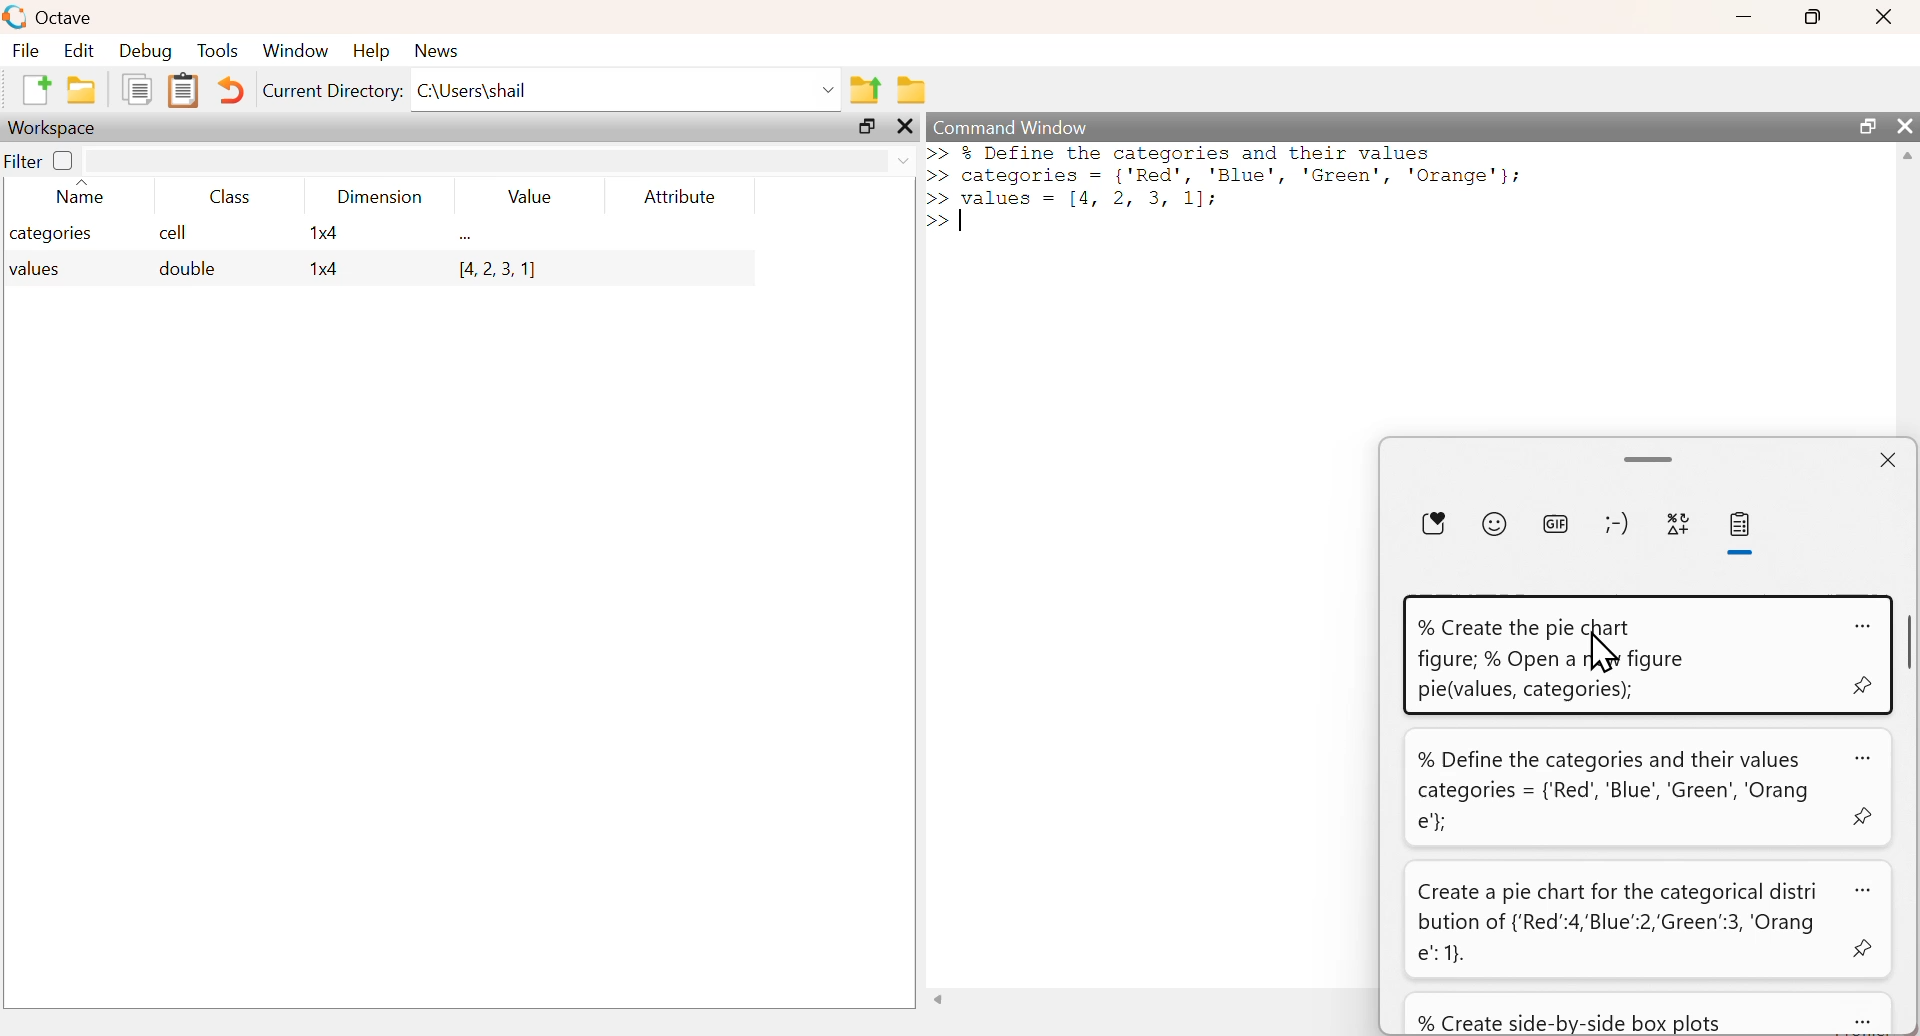 This screenshot has width=1920, height=1036. What do you see at coordinates (1863, 626) in the screenshot?
I see `more options` at bounding box center [1863, 626].